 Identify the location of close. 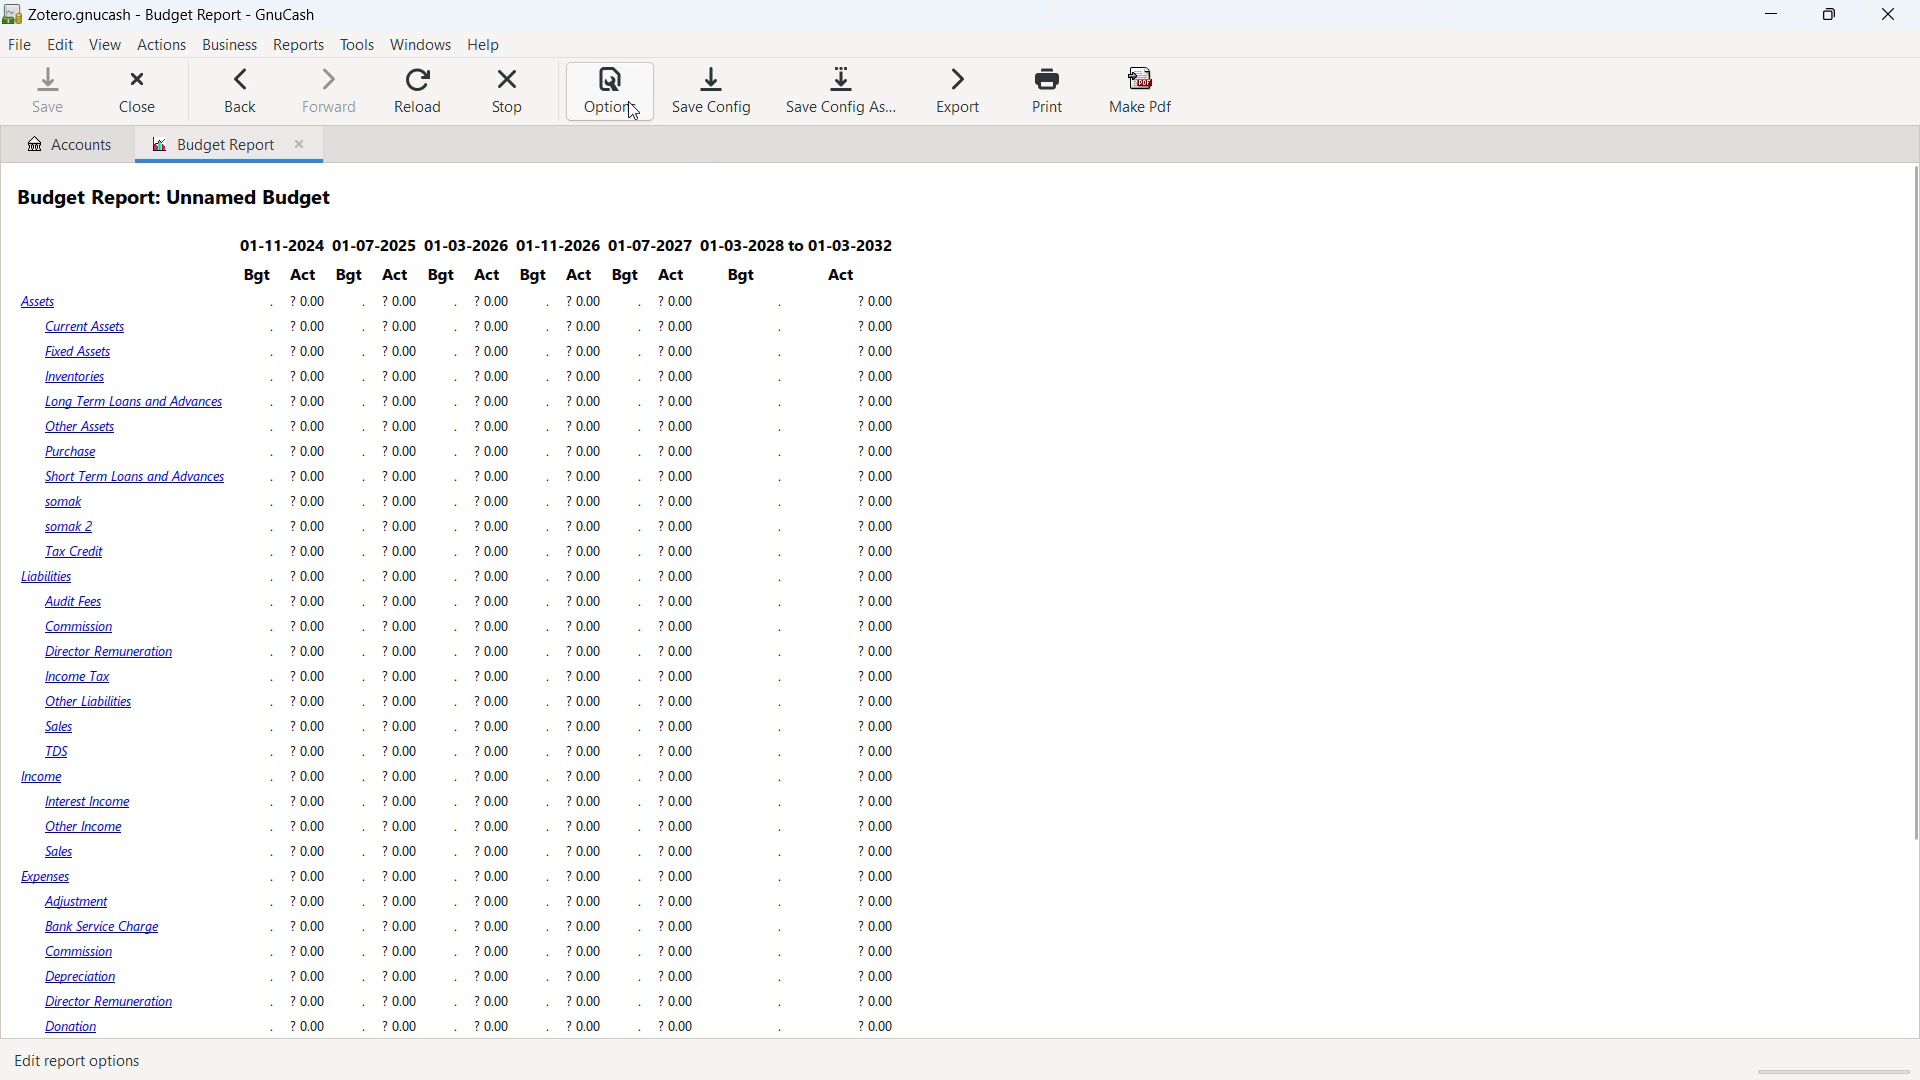
(138, 92).